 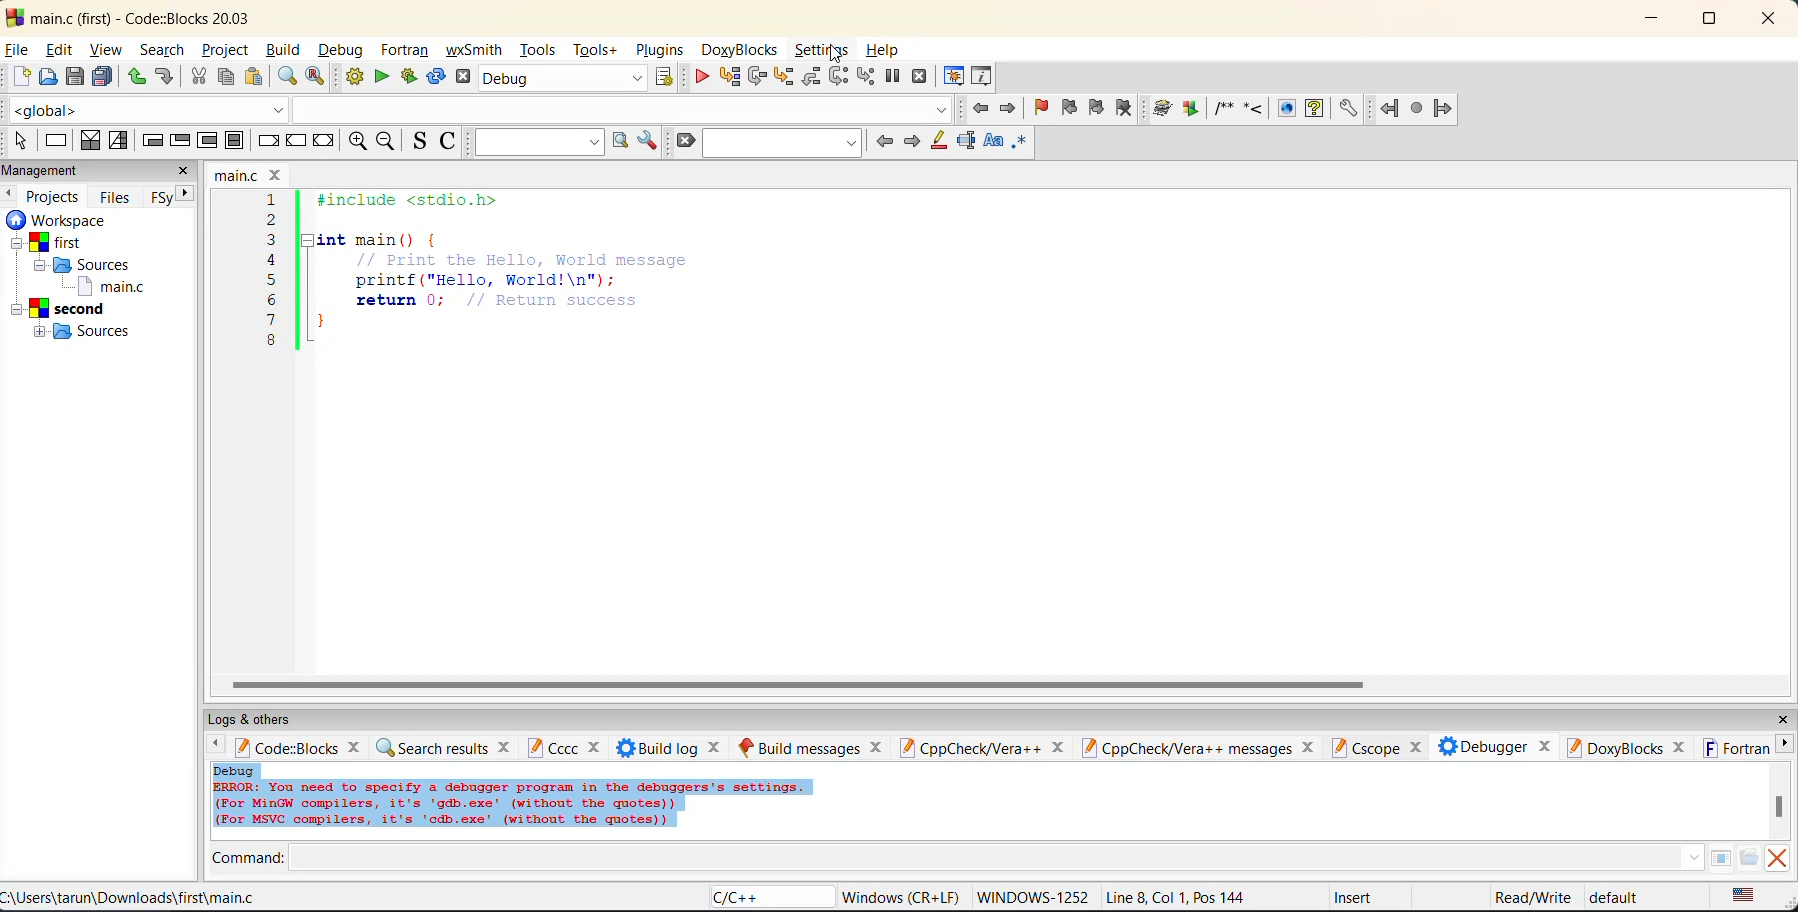 What do you see at coordinates (56, 50) in the screenshot?
I see `edit` at bounding box center [56, 50].